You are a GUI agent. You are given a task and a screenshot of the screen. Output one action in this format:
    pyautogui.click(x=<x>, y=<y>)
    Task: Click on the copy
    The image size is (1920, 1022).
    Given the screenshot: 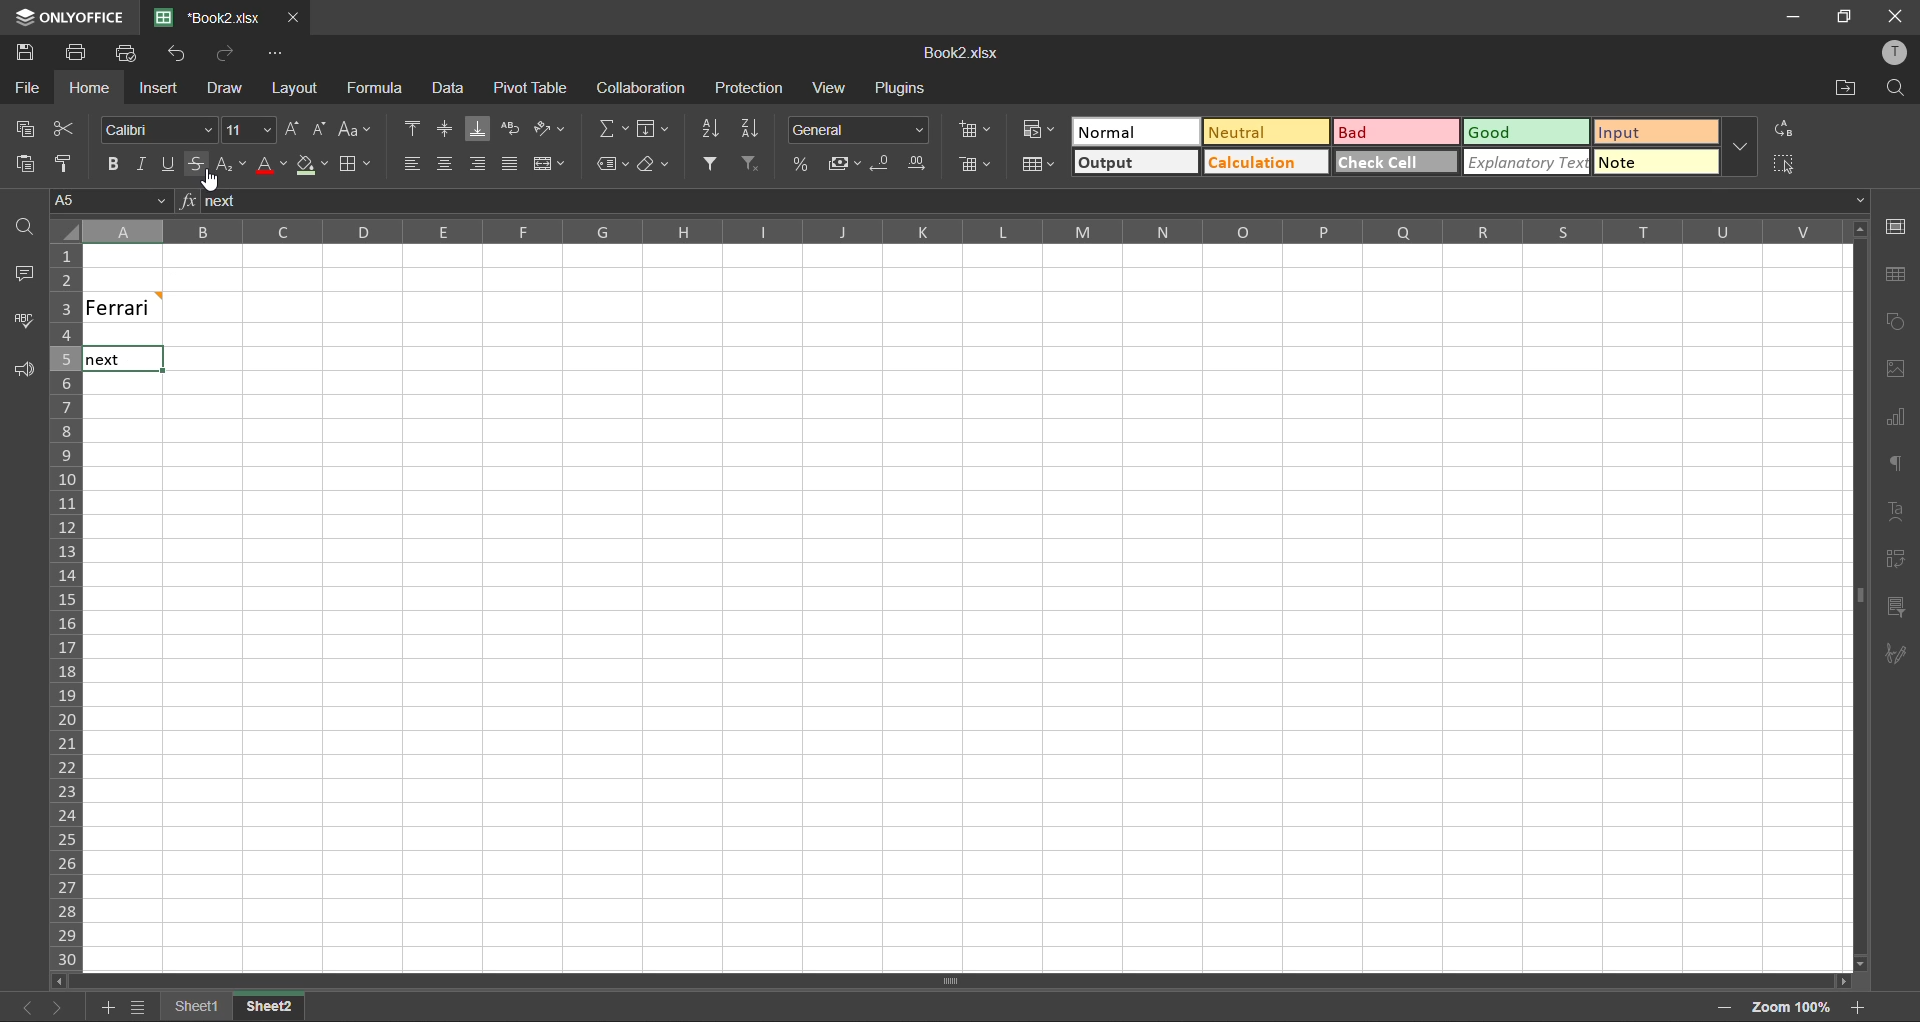 What is the action you would take?
    pyautogui.click(x=23, y=130)
    